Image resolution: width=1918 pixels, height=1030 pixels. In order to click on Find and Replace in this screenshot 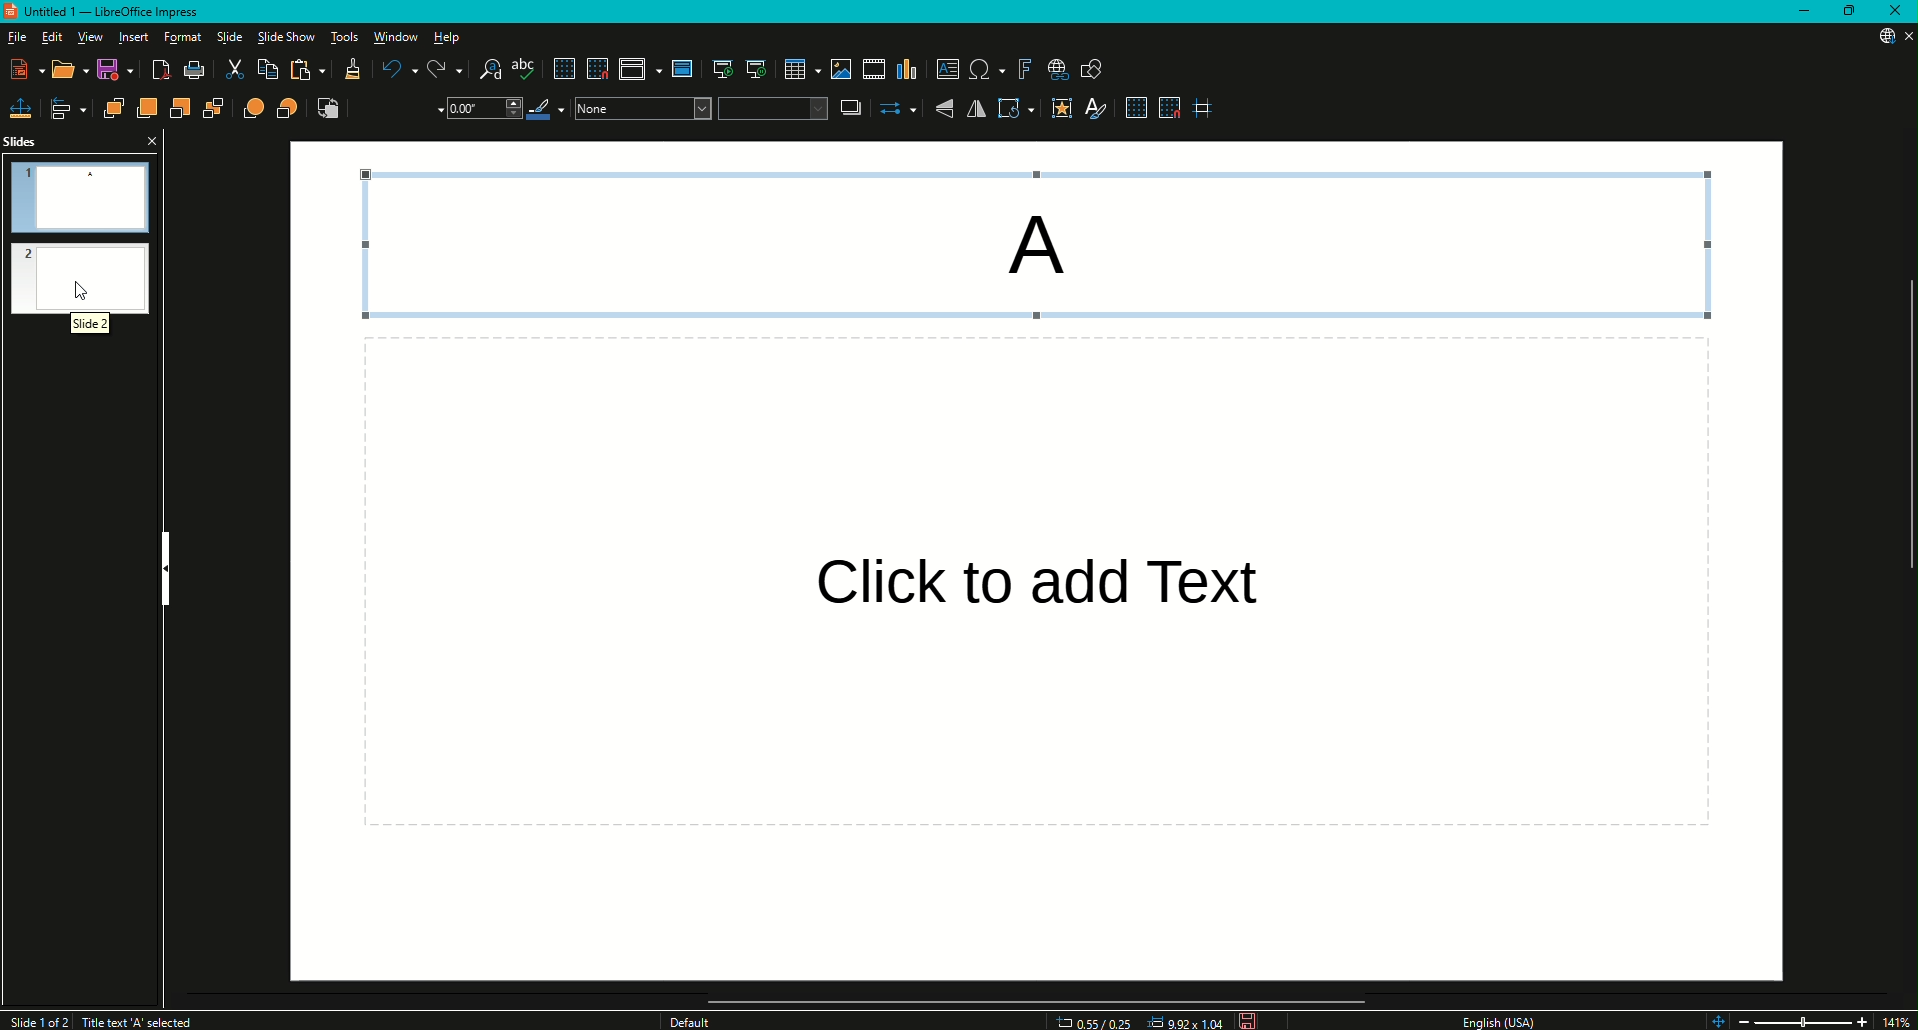, I will do `click(481, 66)`.